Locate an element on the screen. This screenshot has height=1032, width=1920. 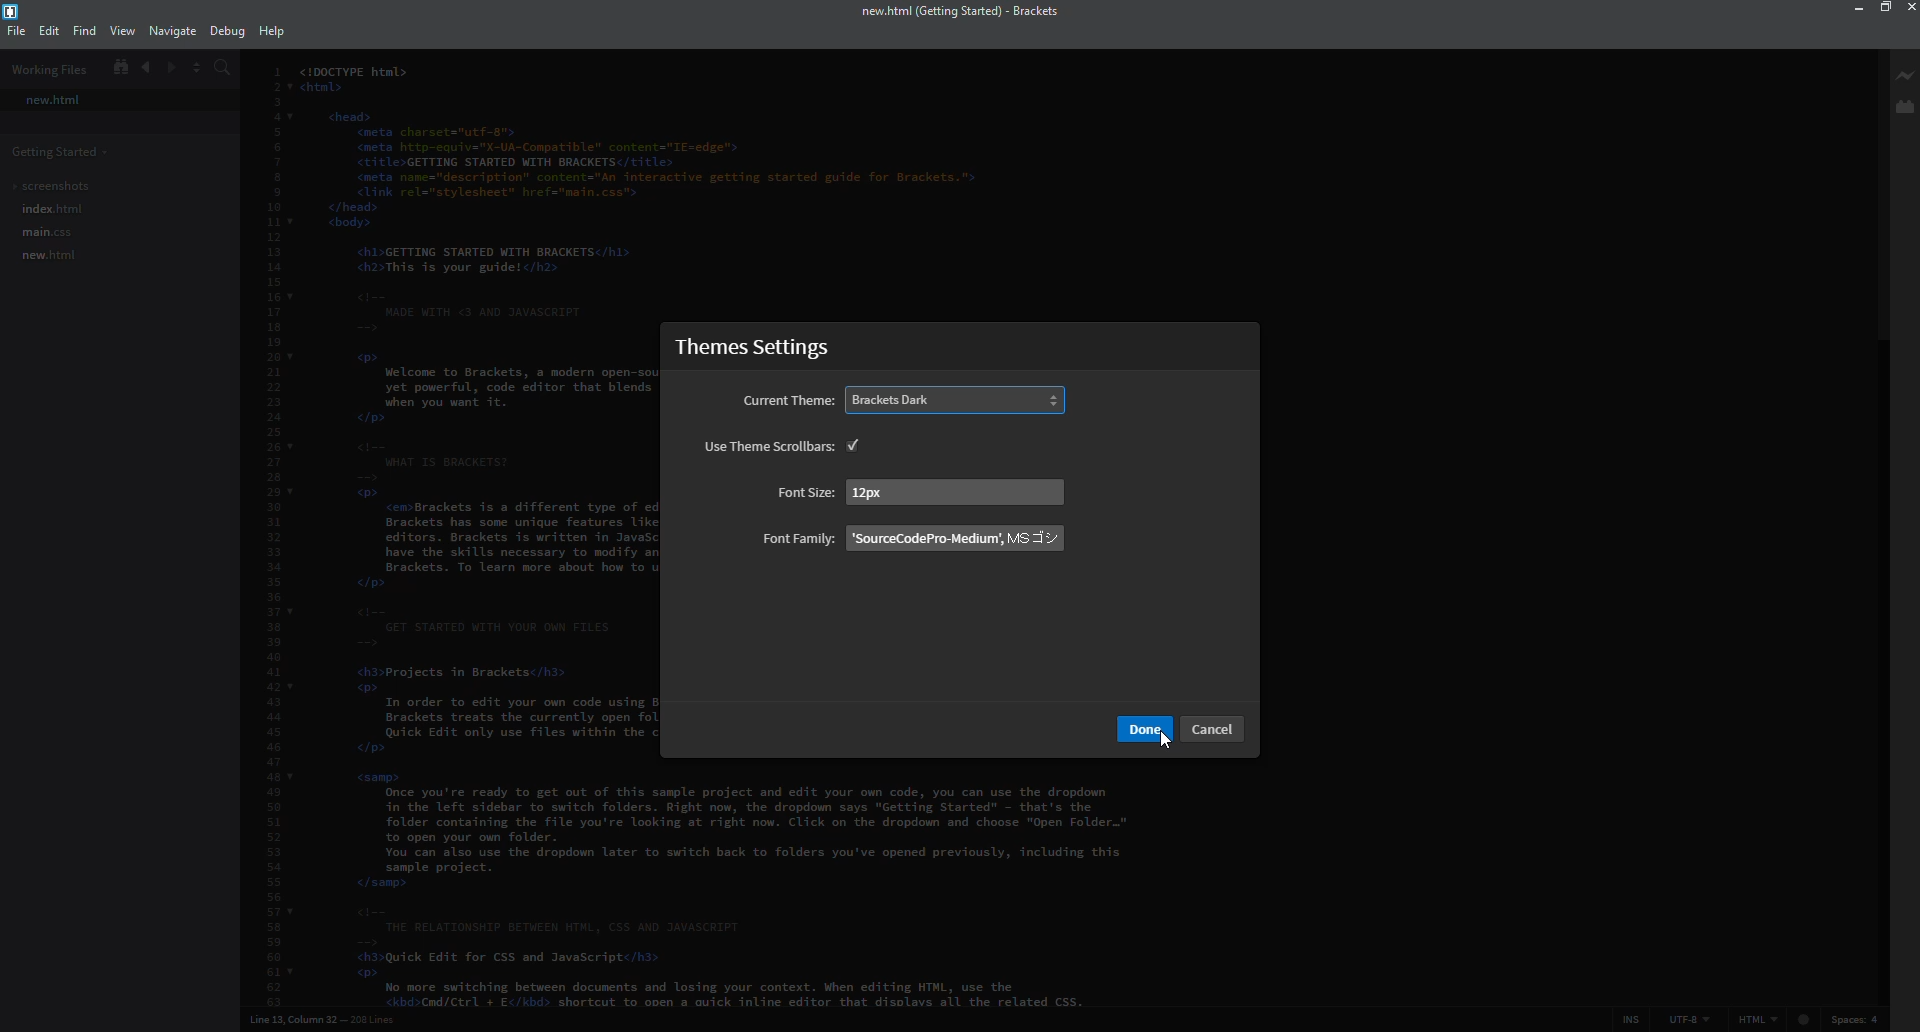
themes is located at coordinates (759, 349).